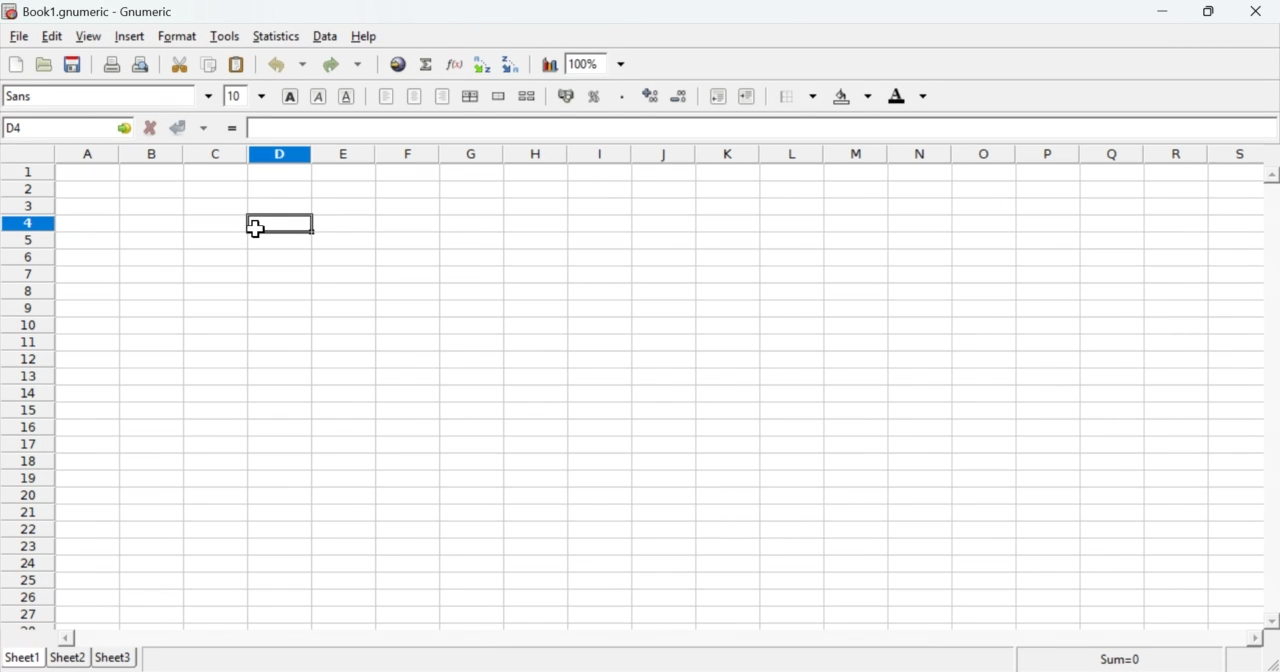 Image resolution: width=1280 pixels, height=672 pixels. What do you see at coordinates (290, 96) in the screenshot?
I see `Bold` at bounding box center [290, 96].